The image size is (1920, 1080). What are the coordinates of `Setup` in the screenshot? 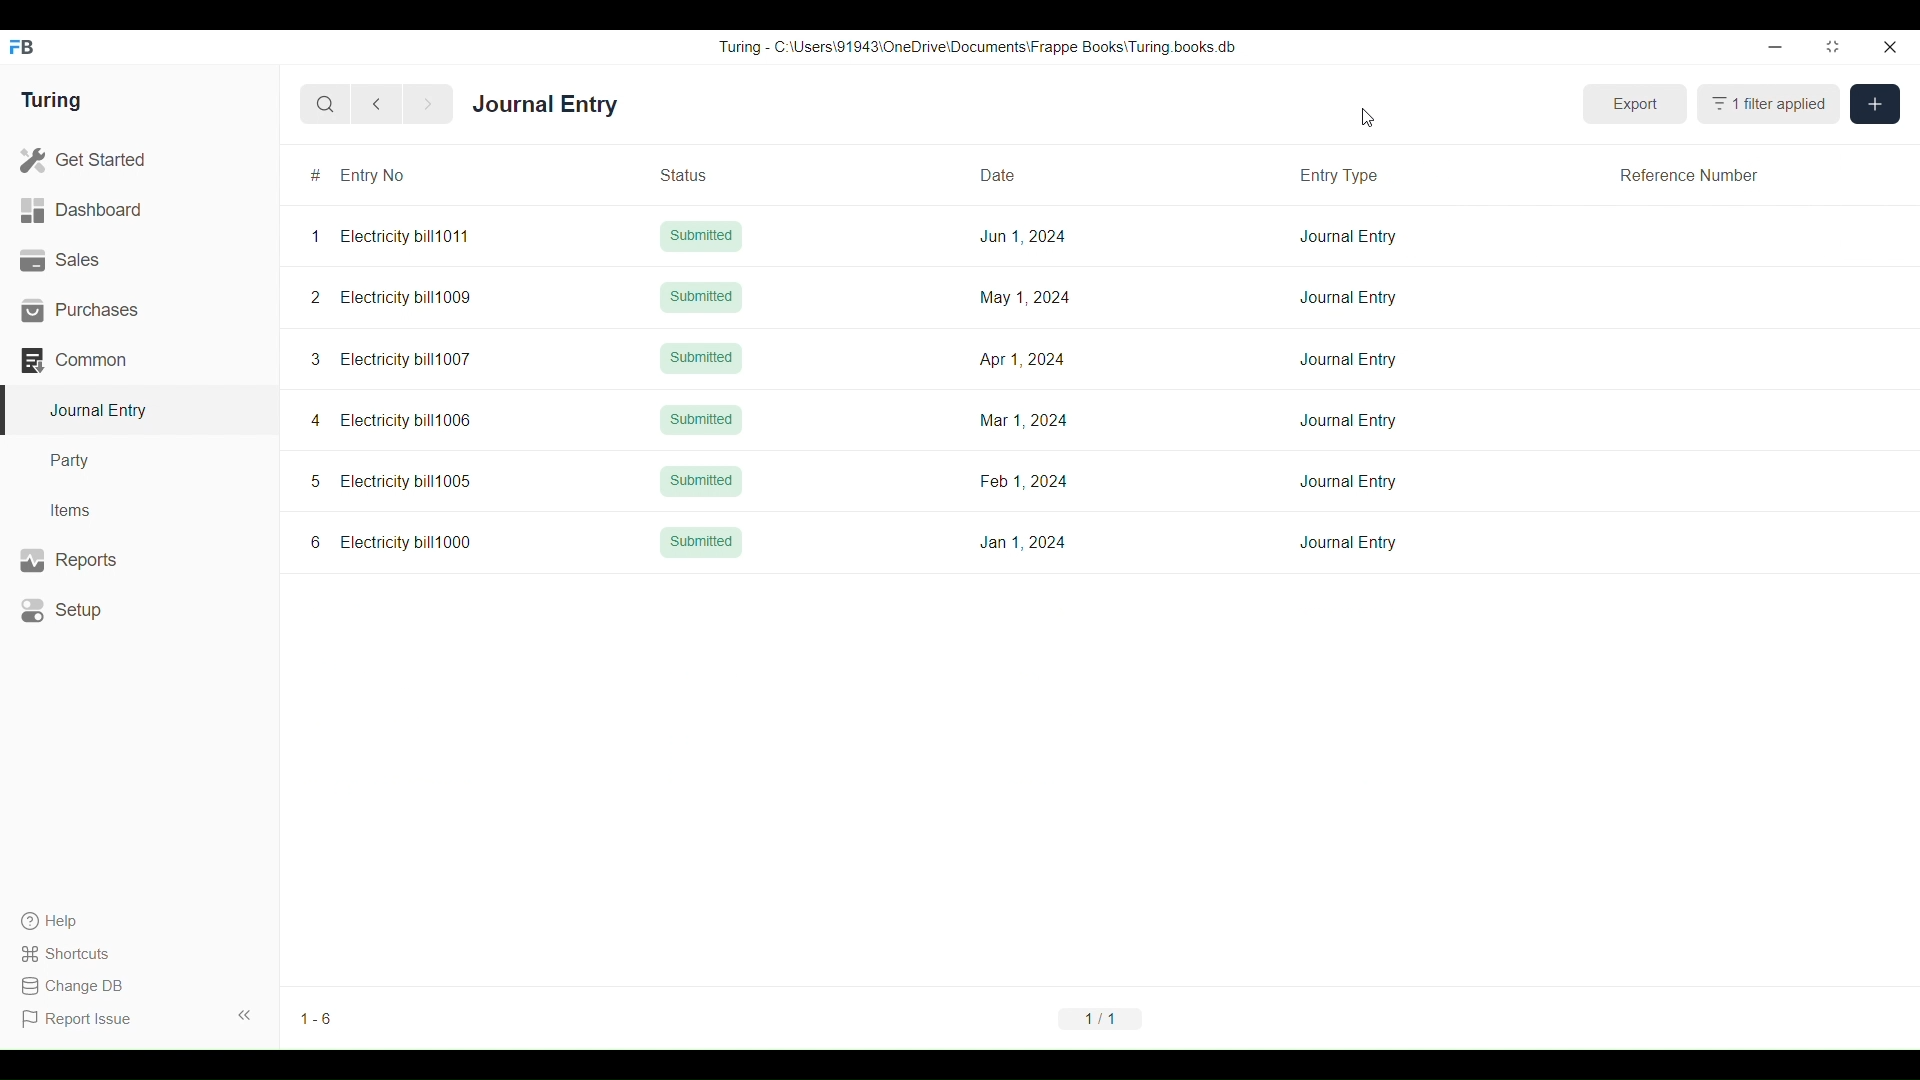 It's located at (140, 610).